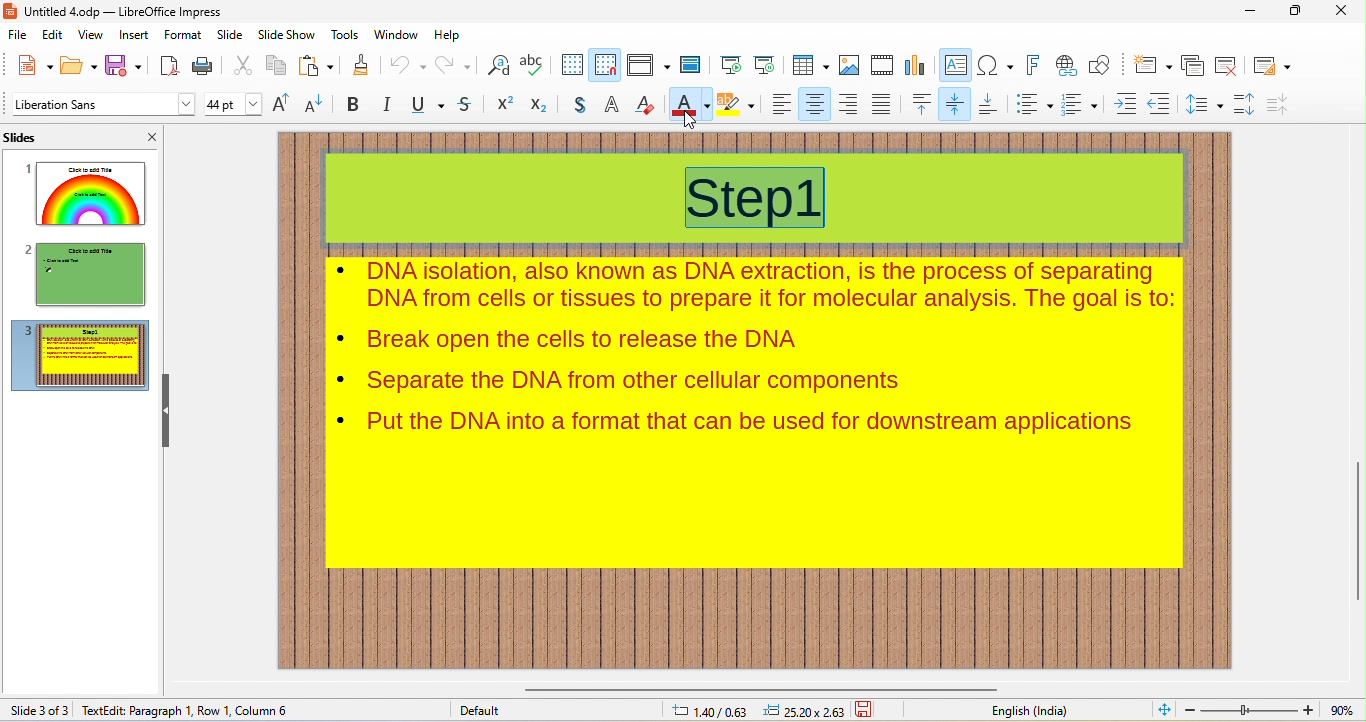 This screenshot has height=722, width=1366. Describe the element at coordinates (244, 65) in the screenshot. I see `cut` at that location.